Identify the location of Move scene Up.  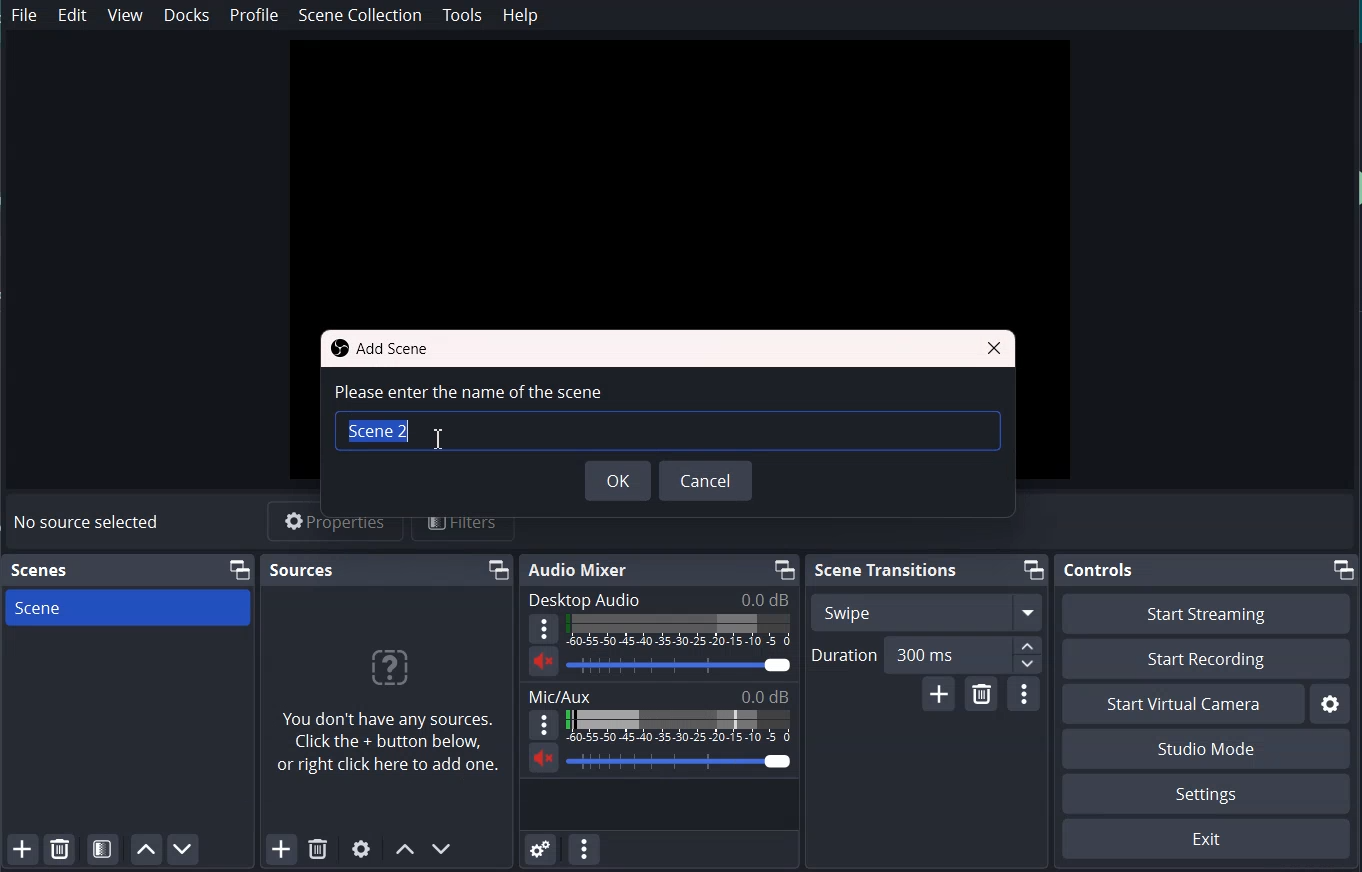
(403, 851).